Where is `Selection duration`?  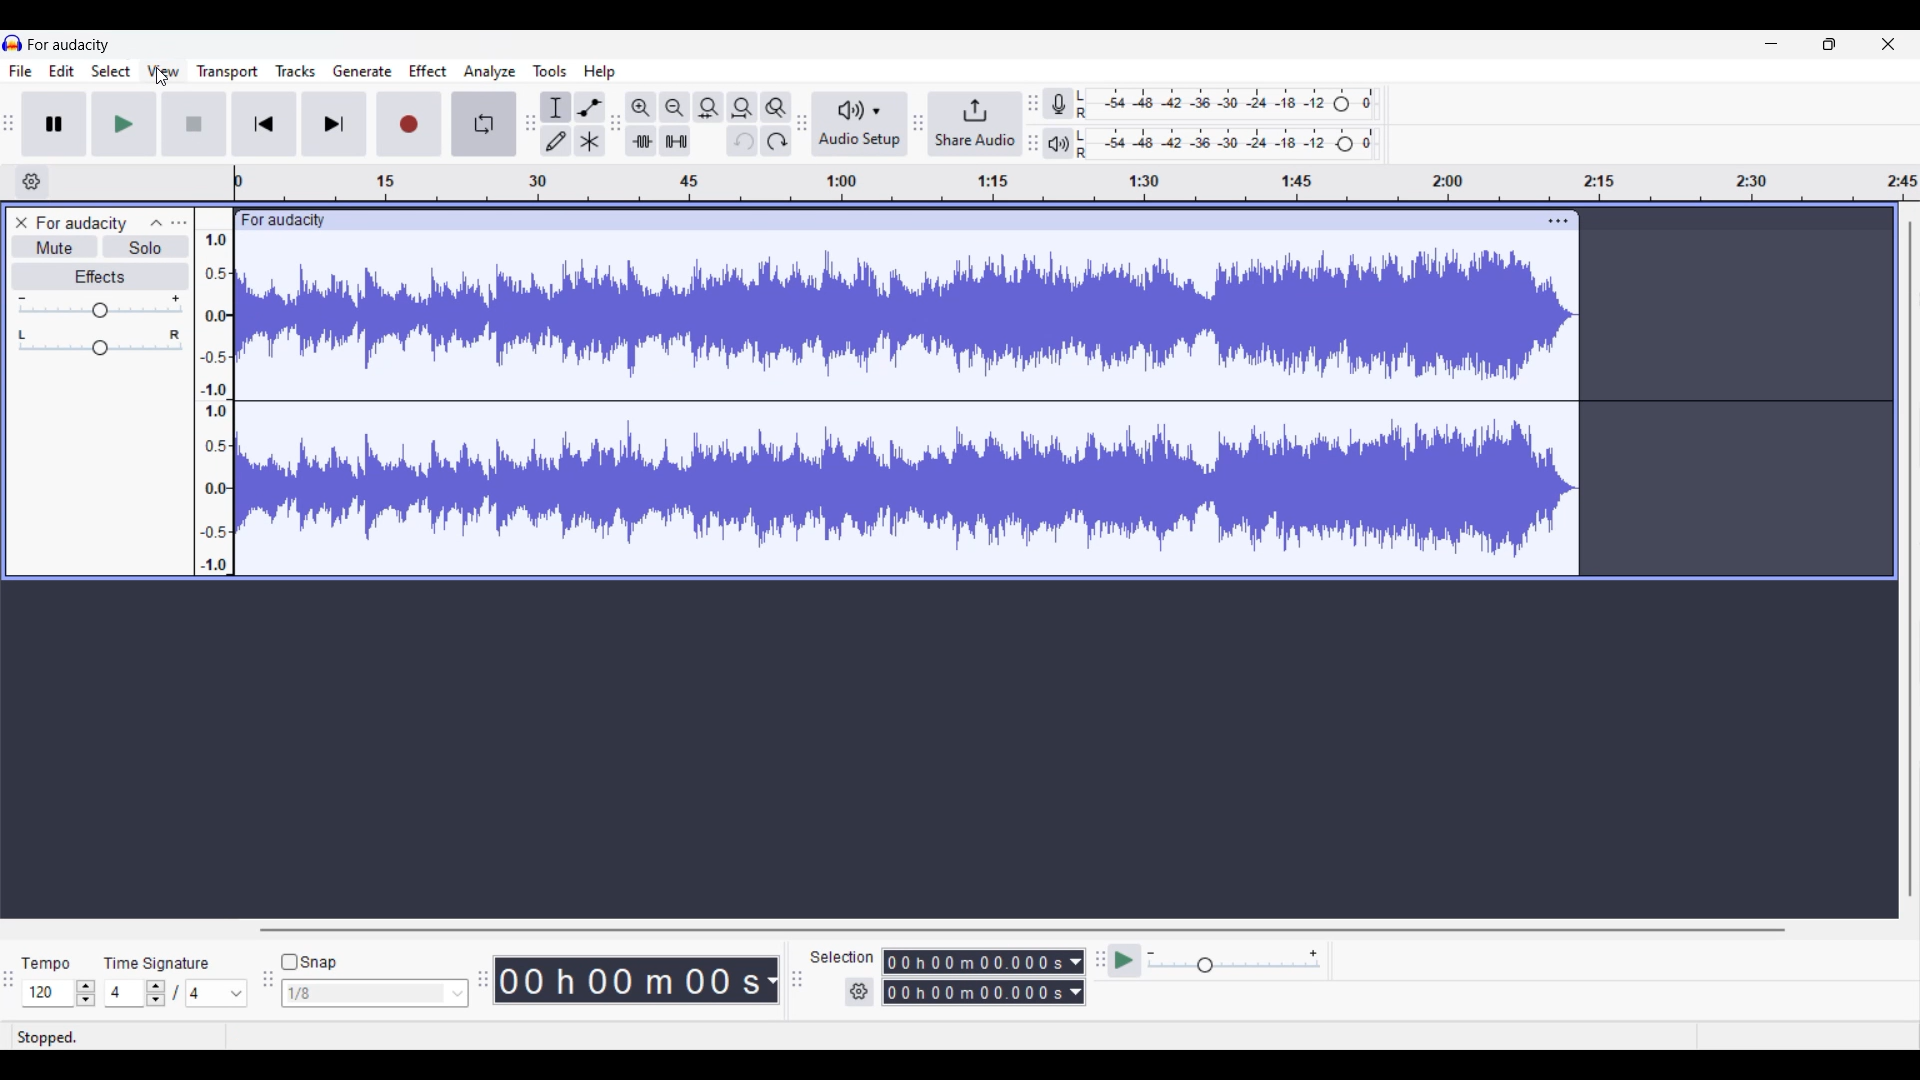
Selection duration is located at coordinates (975, 976).